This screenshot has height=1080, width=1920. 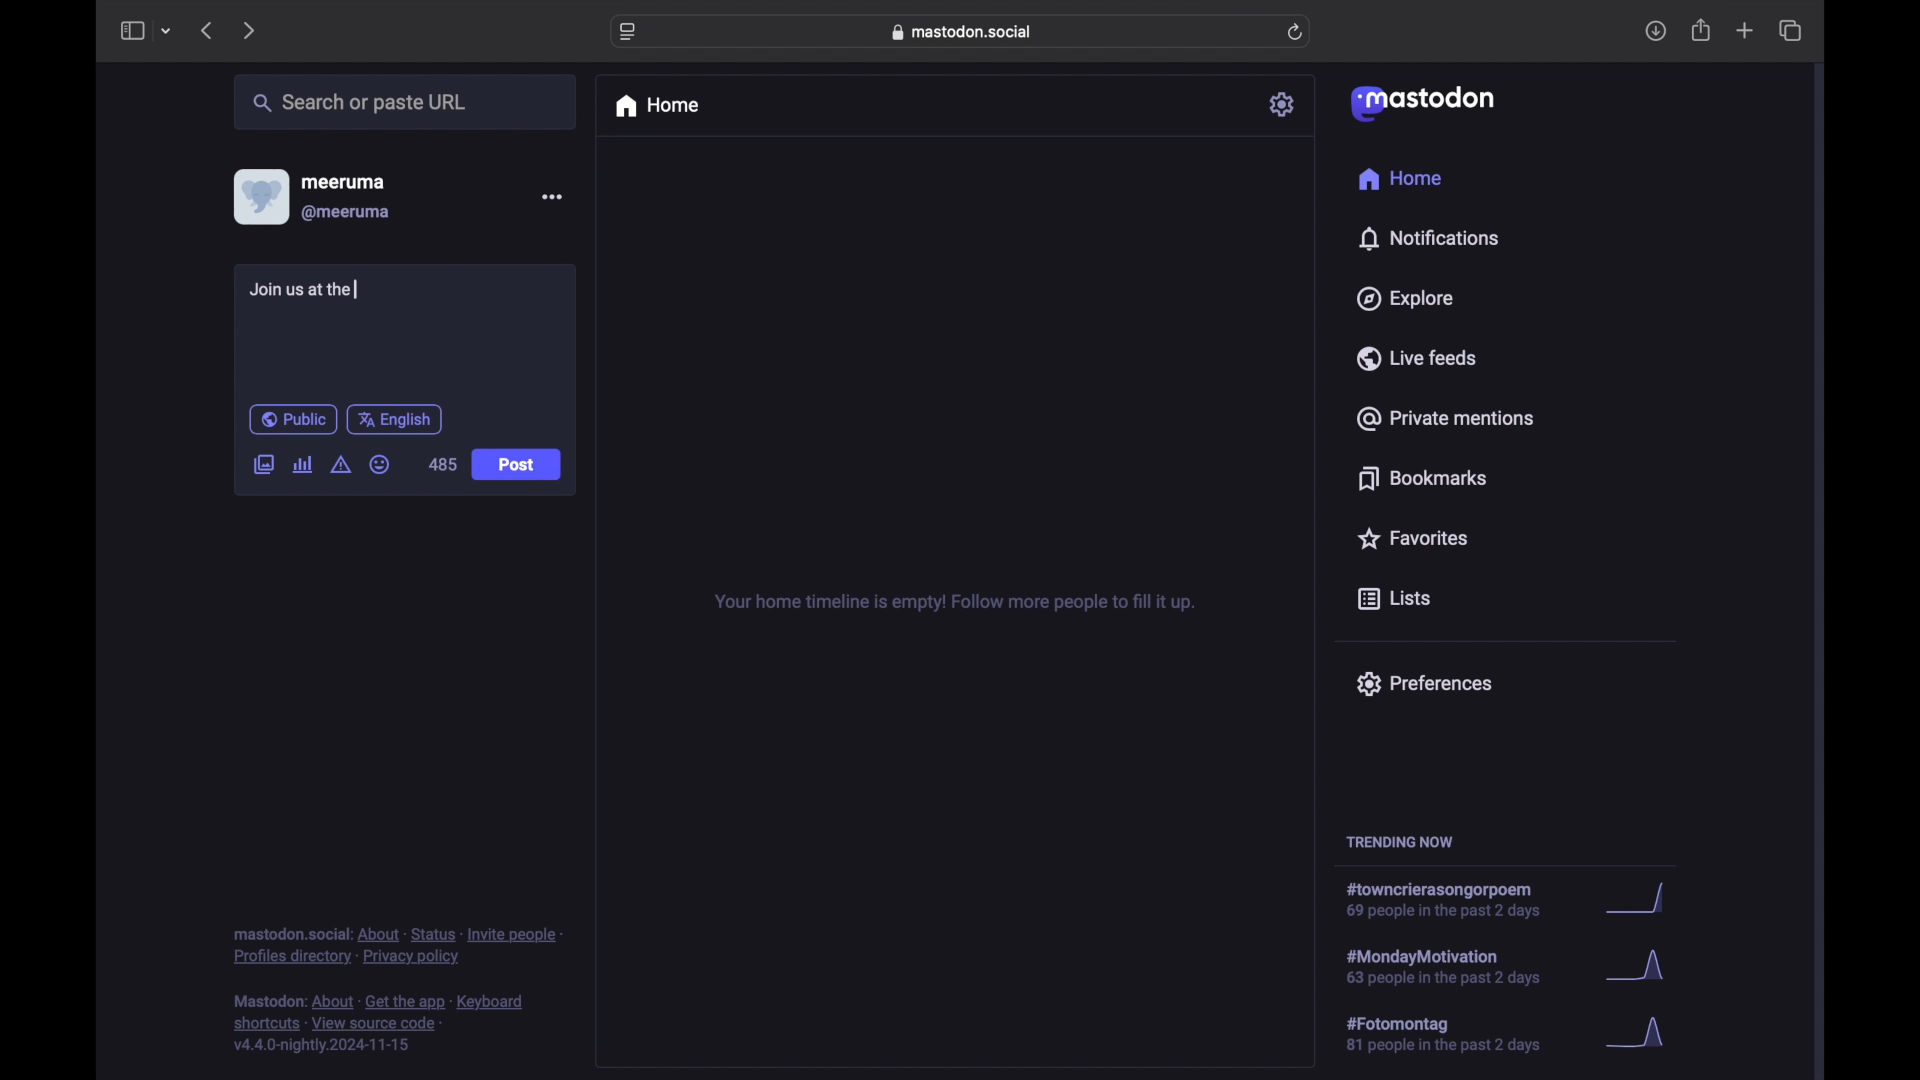 What do you see at coordinates (966, 31) in the screenshot?
I see `web address` at bounding box center [966, 31].